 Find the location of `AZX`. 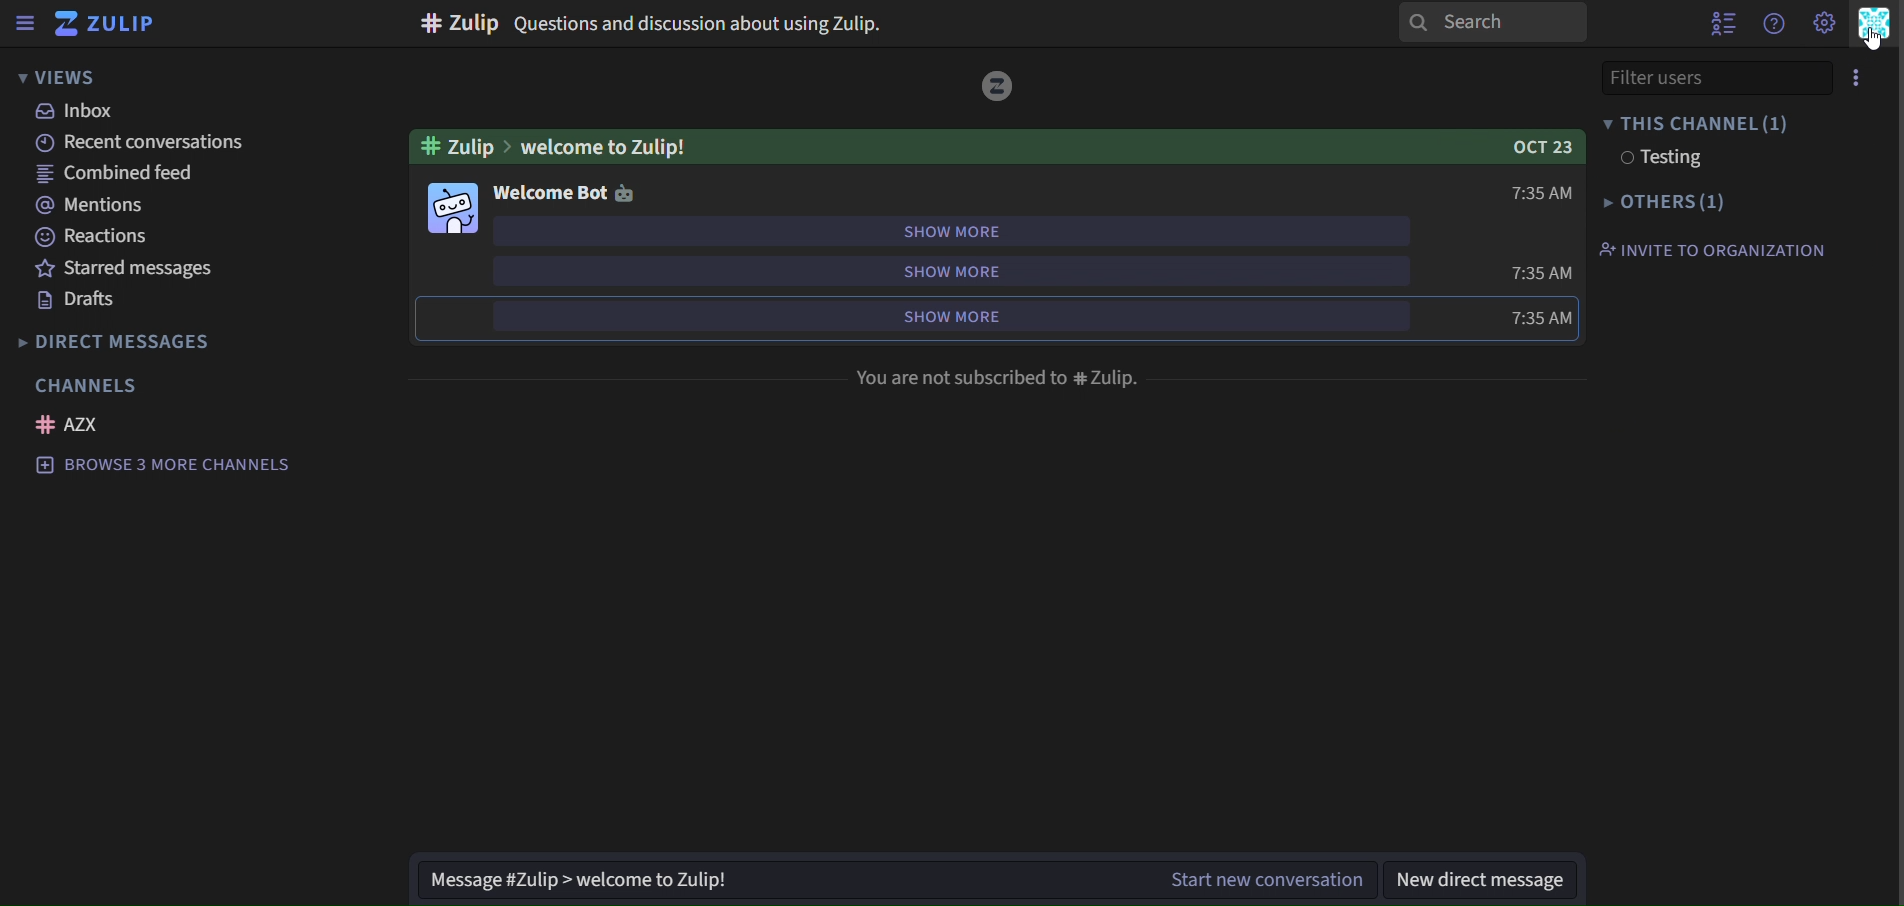

AZX is located at coordinates (75, 425).